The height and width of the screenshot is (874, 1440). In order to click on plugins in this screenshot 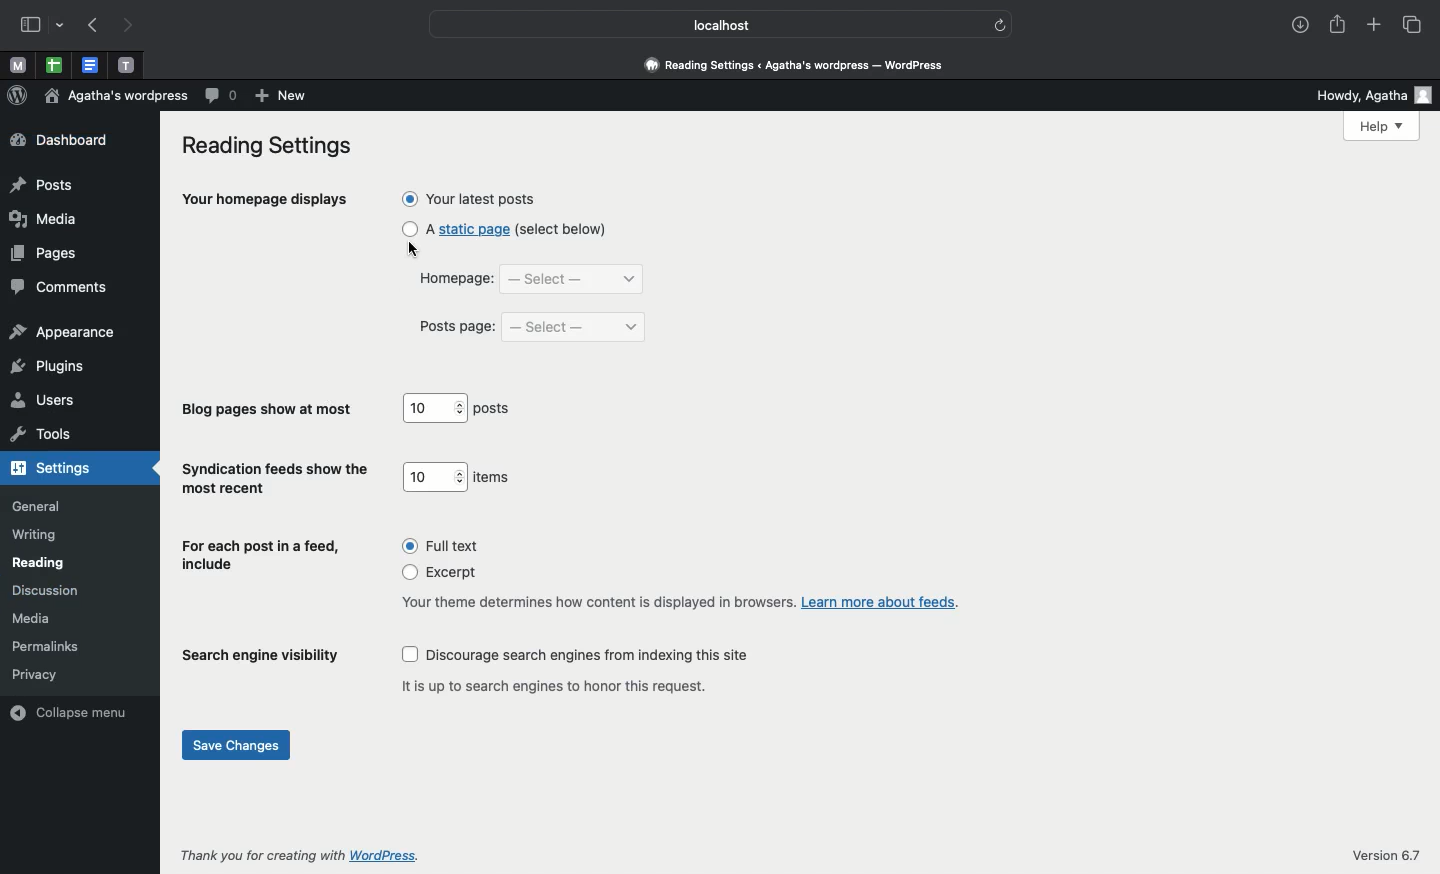, I will do `click(47, 365)`.